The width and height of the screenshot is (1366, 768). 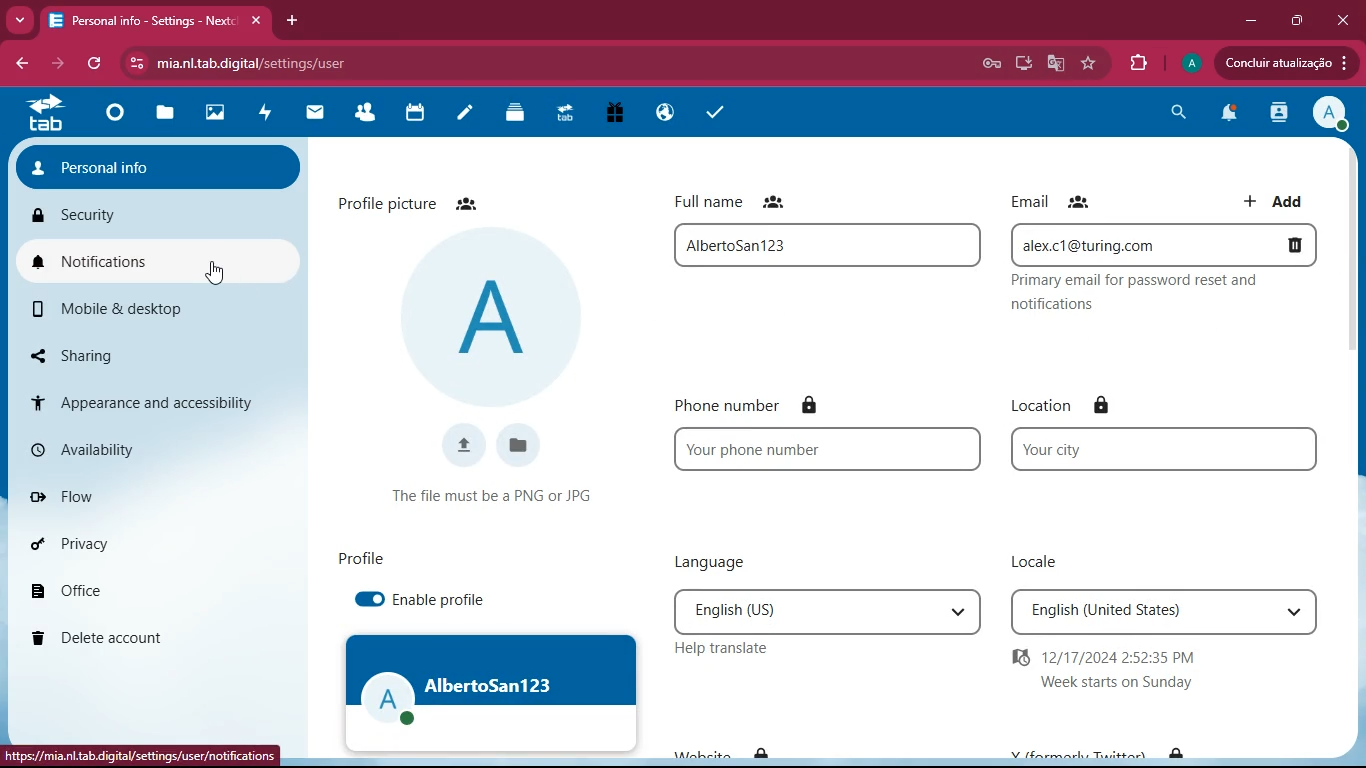 What do you see at coordinates (794, 402) in the screenshot?
I see `phone number` at bounding box center [794, 402].